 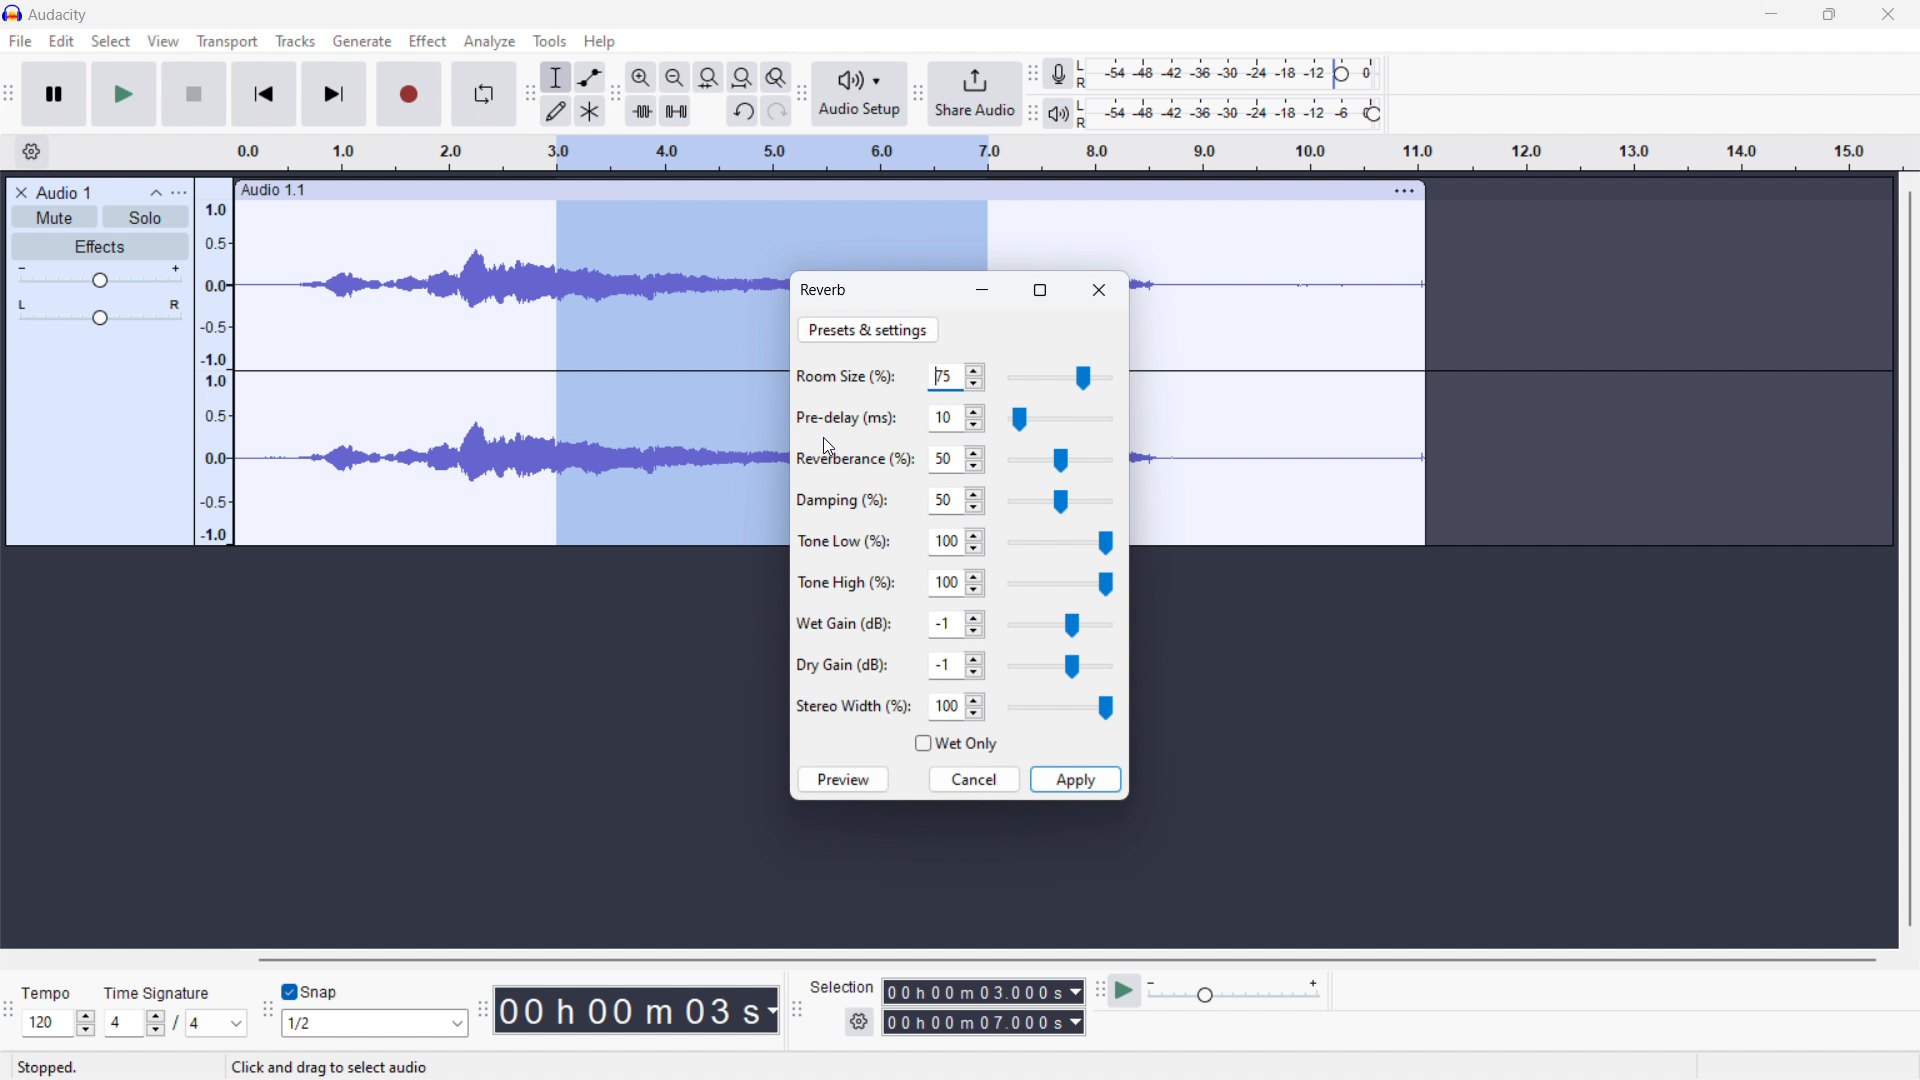 What do you see at coordinates (1279, 372) in the screenshot?
I see `track selected` at bounding box center [1279, 372].